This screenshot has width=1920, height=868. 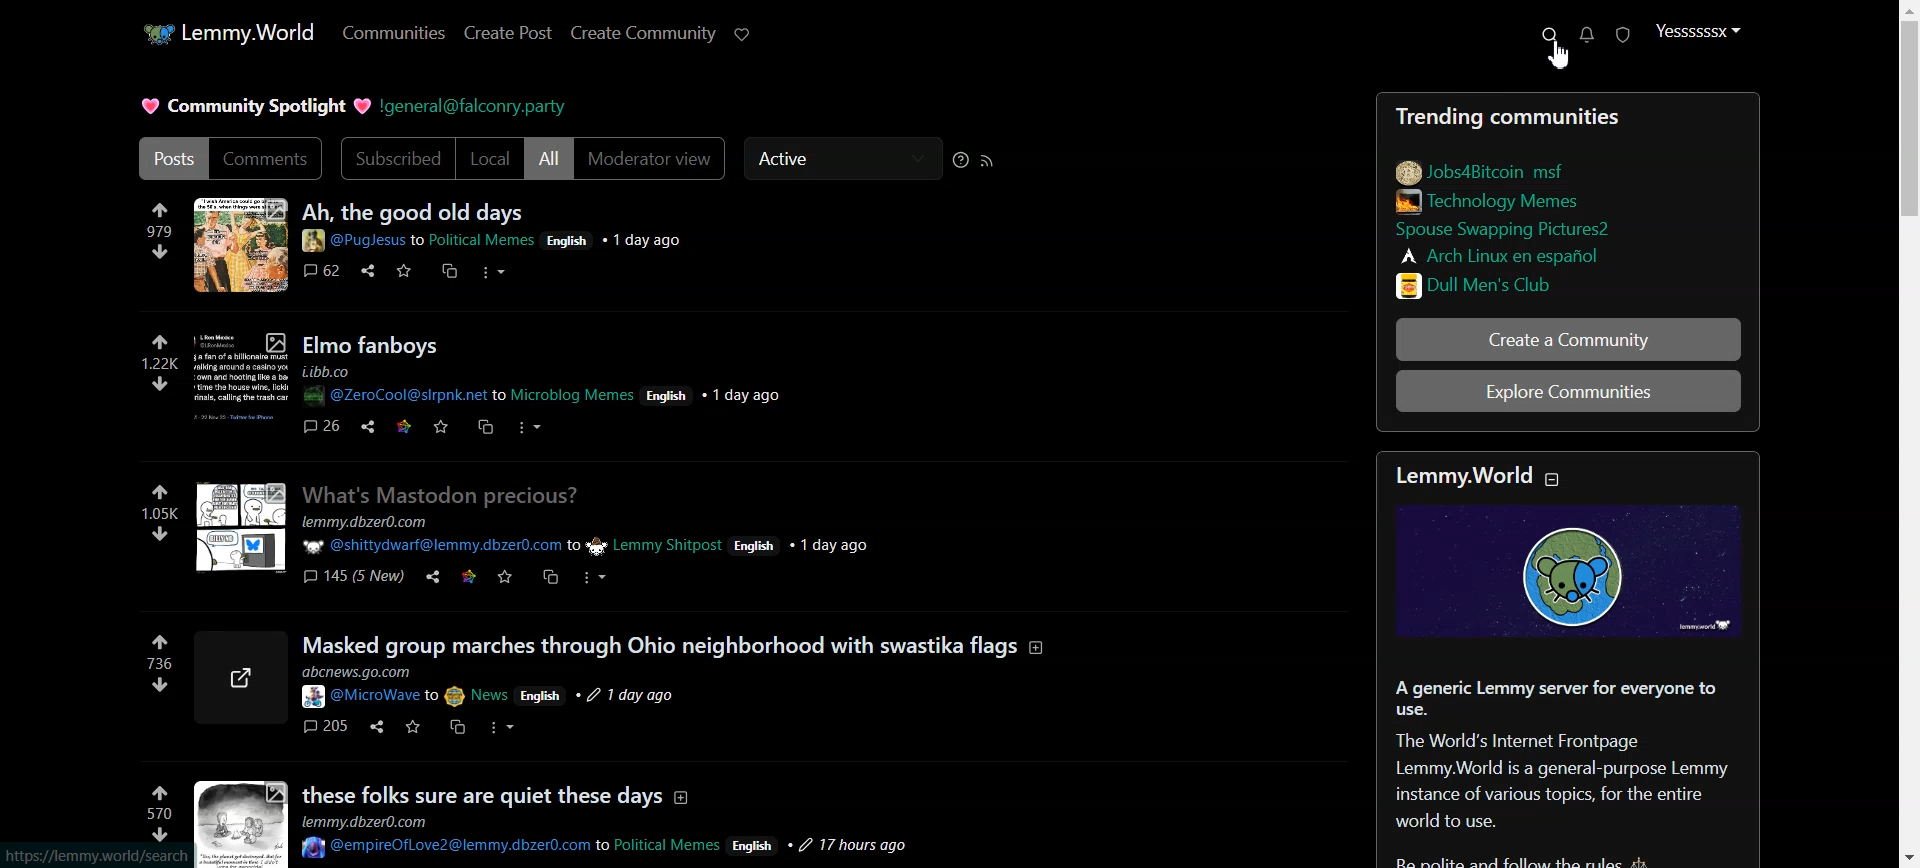 What do you see at coordinates (608, 836) in the screenshot?
I see `post details` at bounding box center [608, 836].